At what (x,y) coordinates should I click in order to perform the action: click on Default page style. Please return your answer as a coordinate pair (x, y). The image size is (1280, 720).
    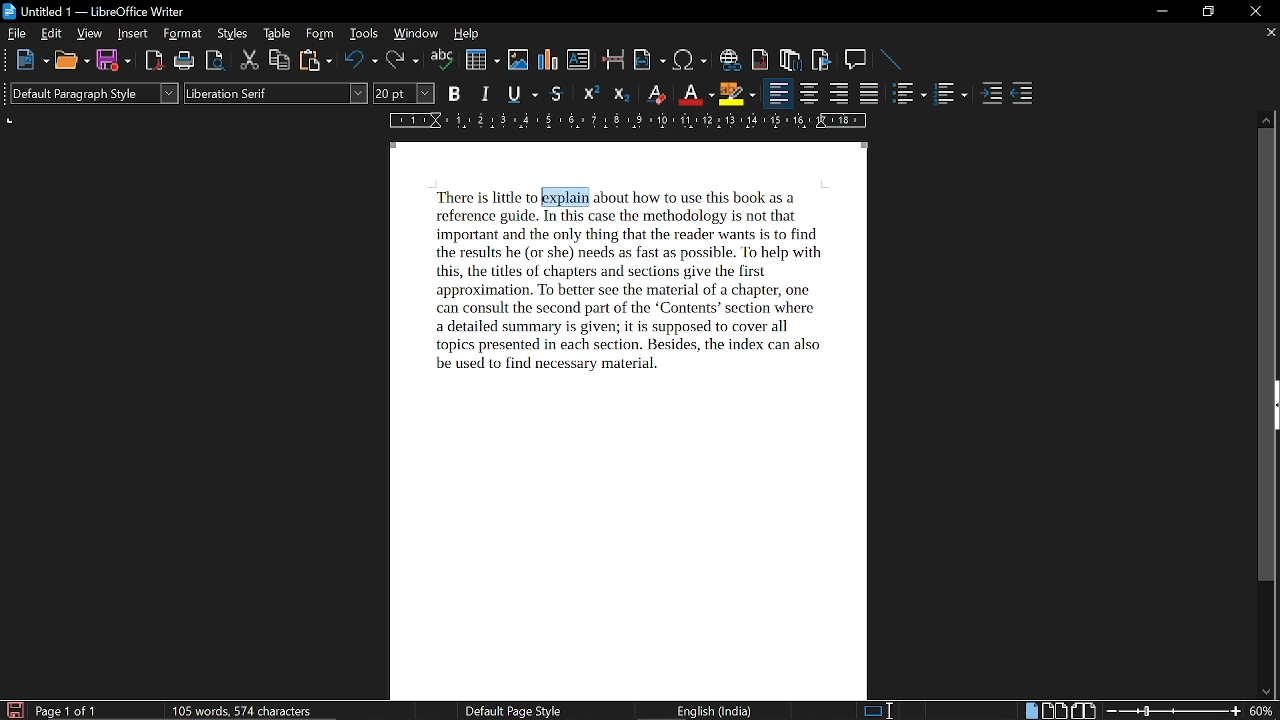
    Looking at the image, I should click on (512, 711).